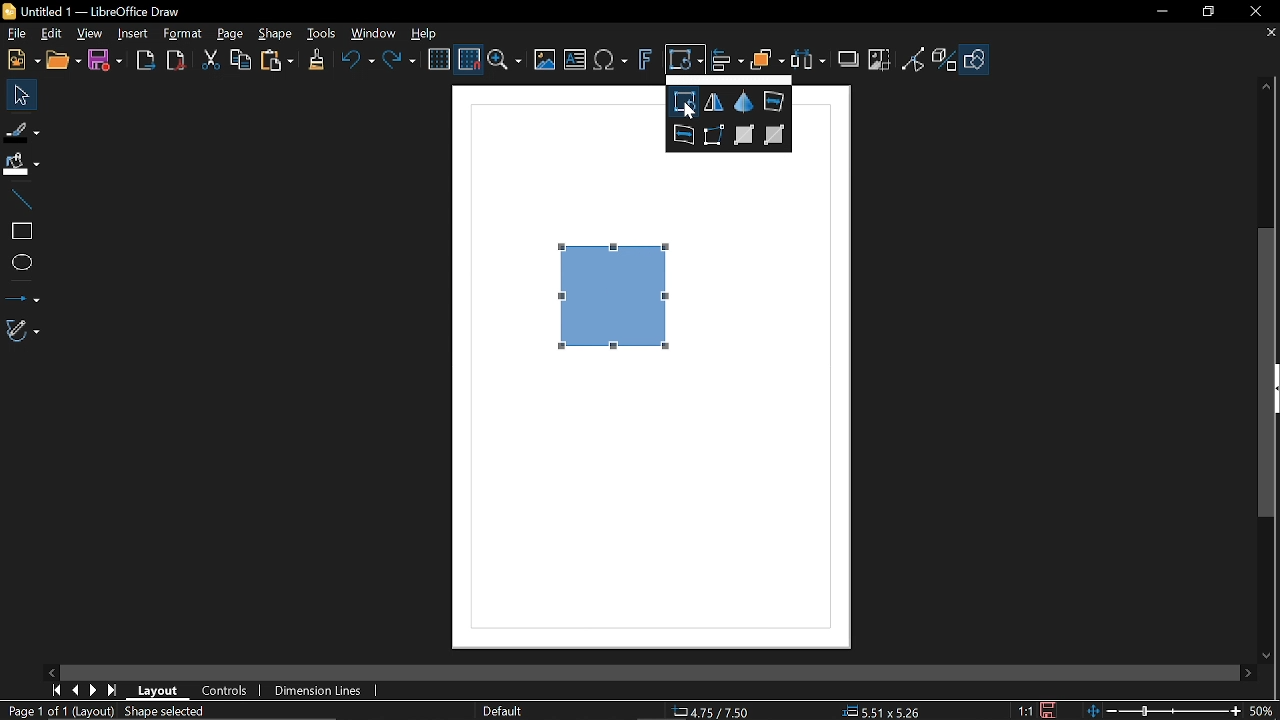 This screenshot has height=720, width=1280. I want to click on Save, so click(104, 63).